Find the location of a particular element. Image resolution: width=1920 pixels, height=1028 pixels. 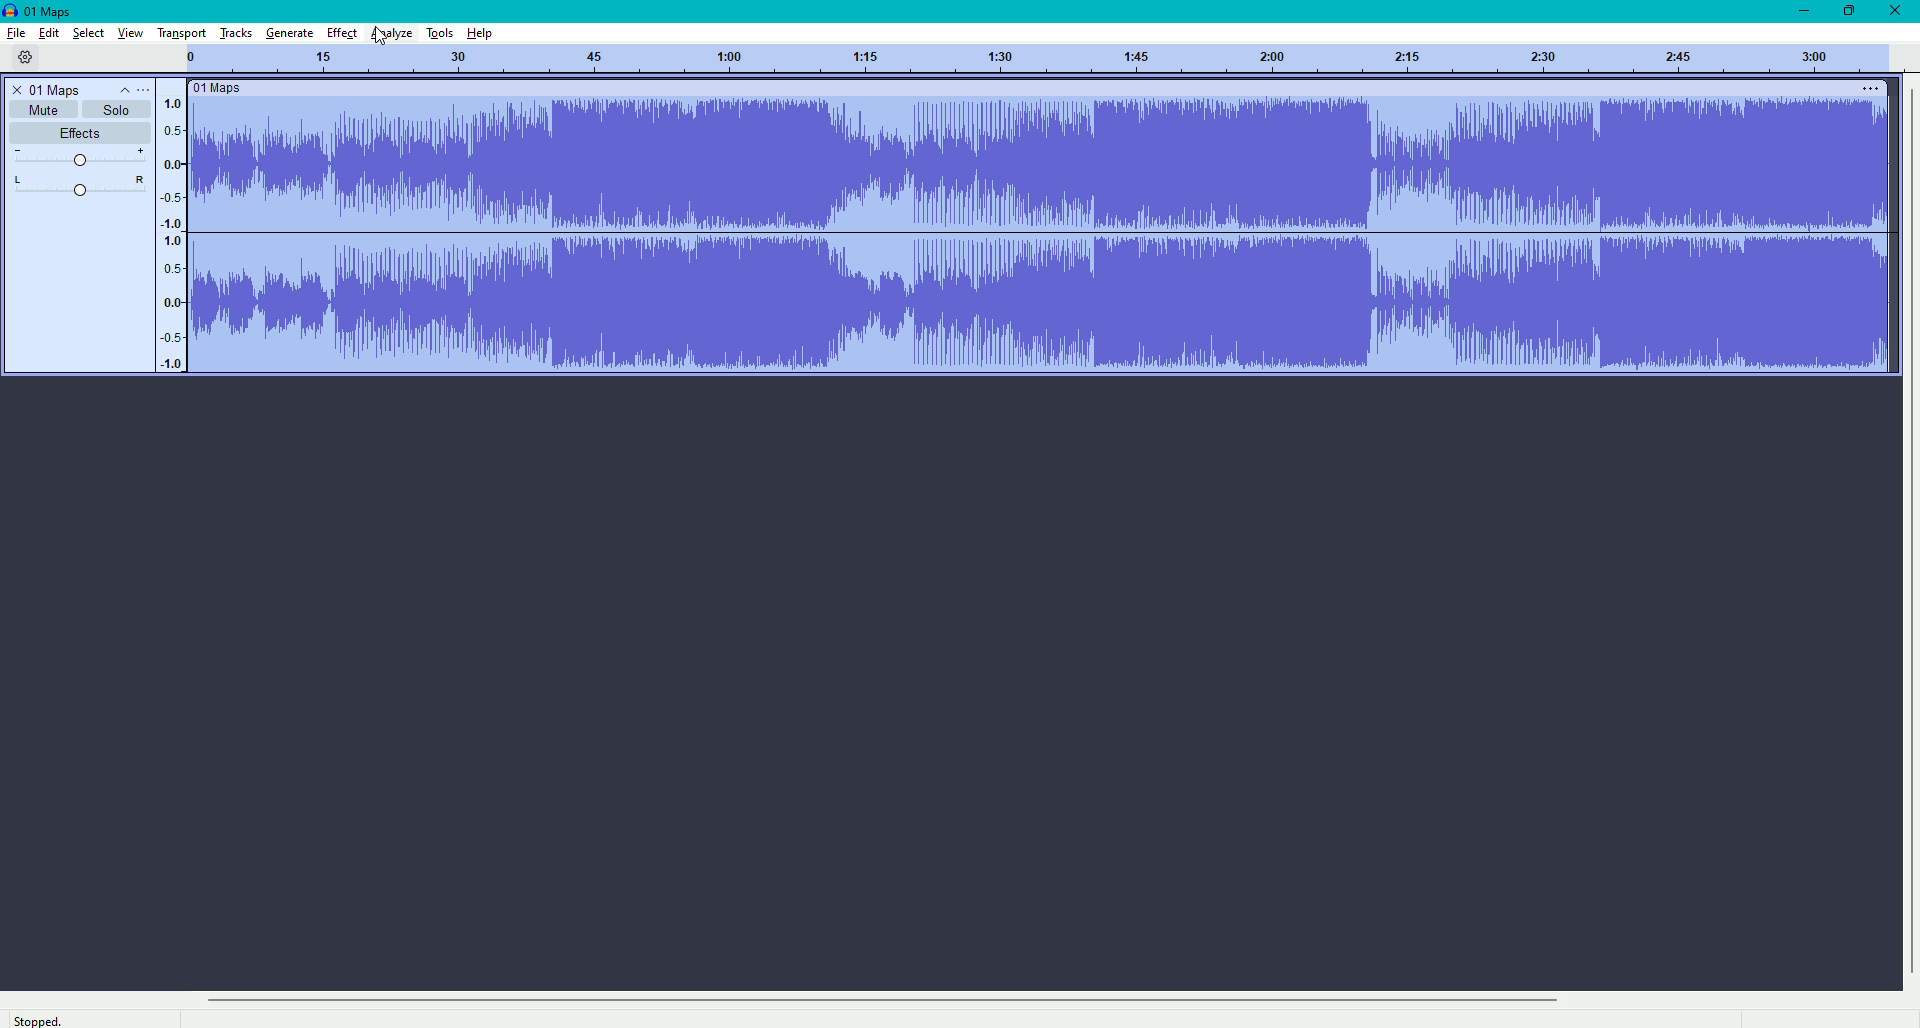

Maps is located at coordinates (40, 11).